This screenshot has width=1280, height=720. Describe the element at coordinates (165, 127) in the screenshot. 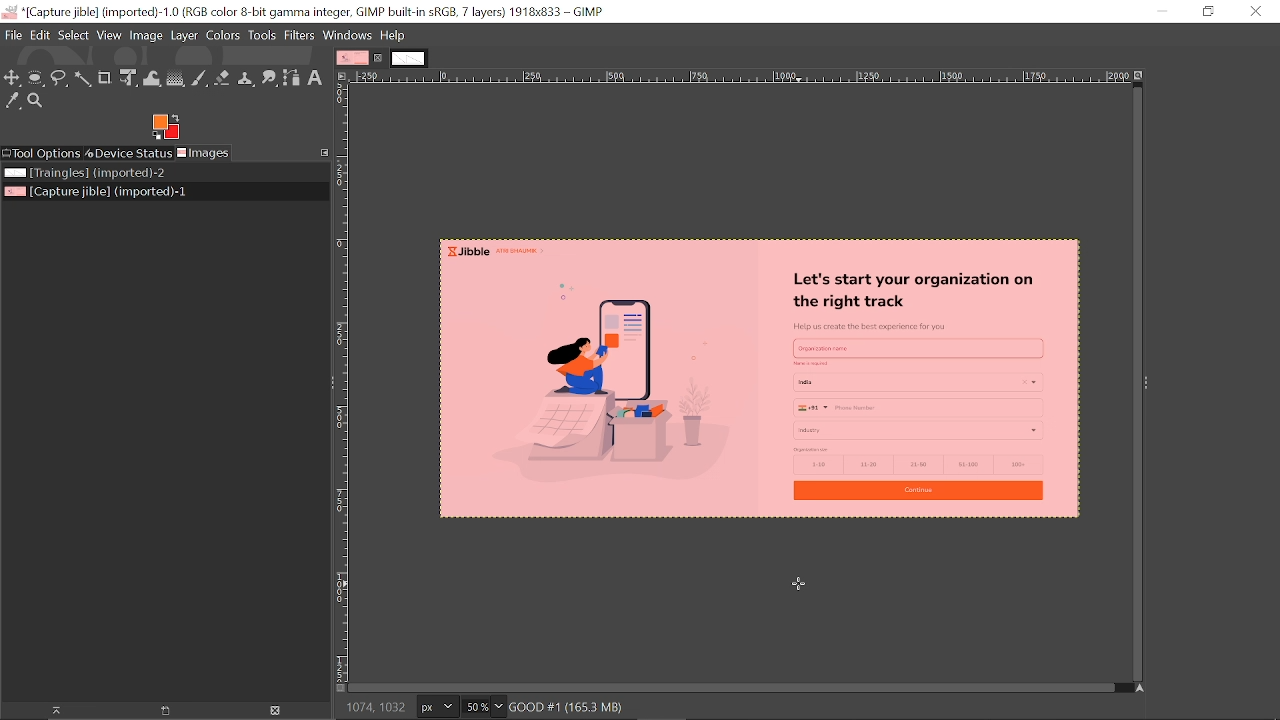

I see `Foreground color` at that location.